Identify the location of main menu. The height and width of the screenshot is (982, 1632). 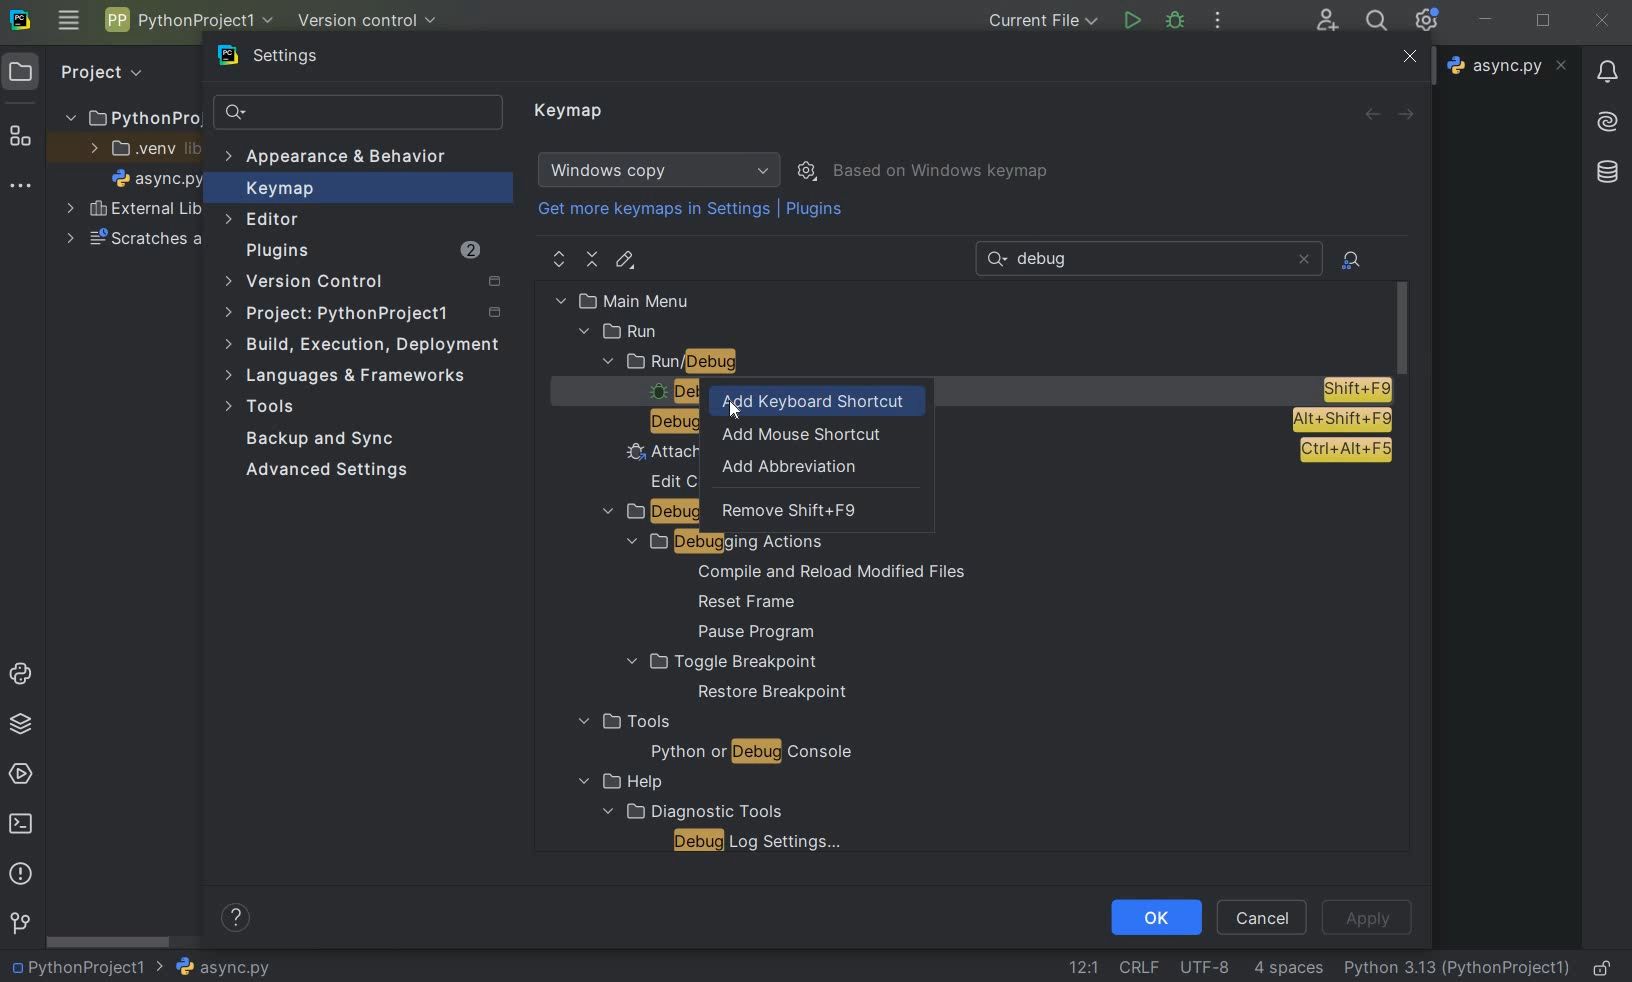
(68, 20).